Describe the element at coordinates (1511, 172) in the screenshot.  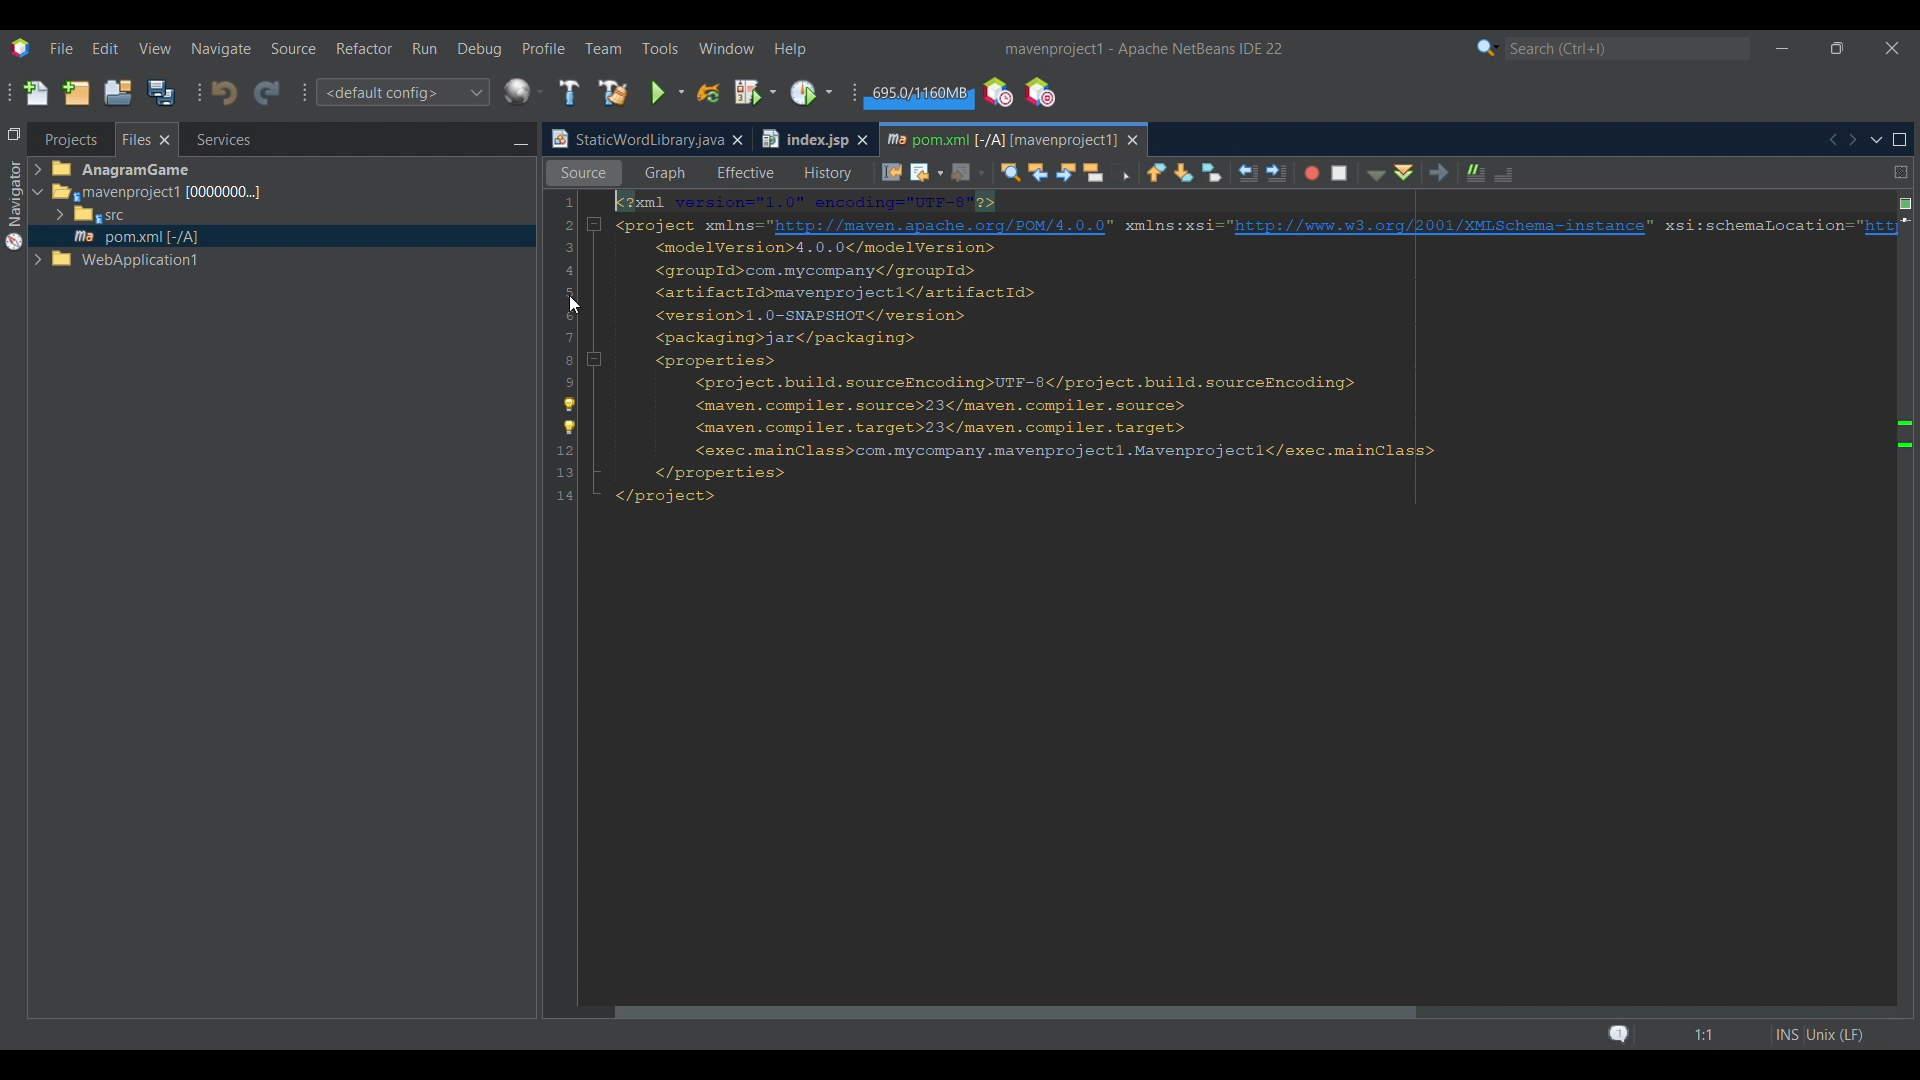
I see `Uncomment` at that location.